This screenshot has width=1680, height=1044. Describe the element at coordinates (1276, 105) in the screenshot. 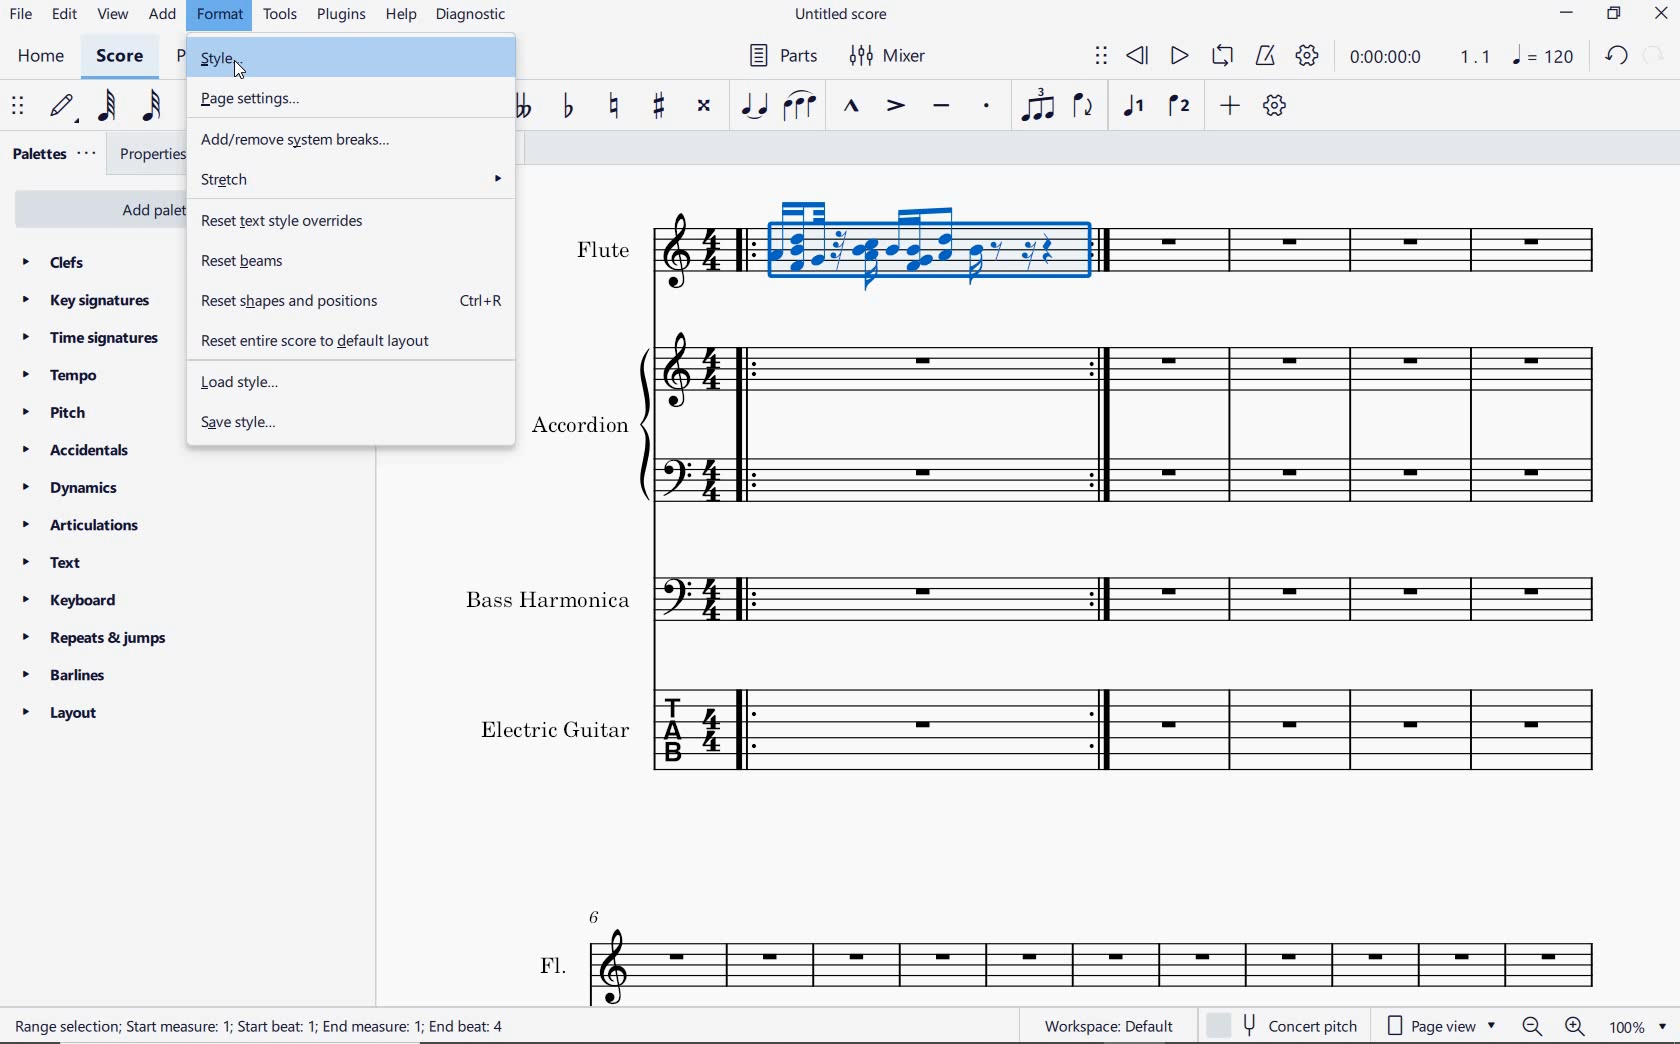

I see `customize toolbar` at that location.